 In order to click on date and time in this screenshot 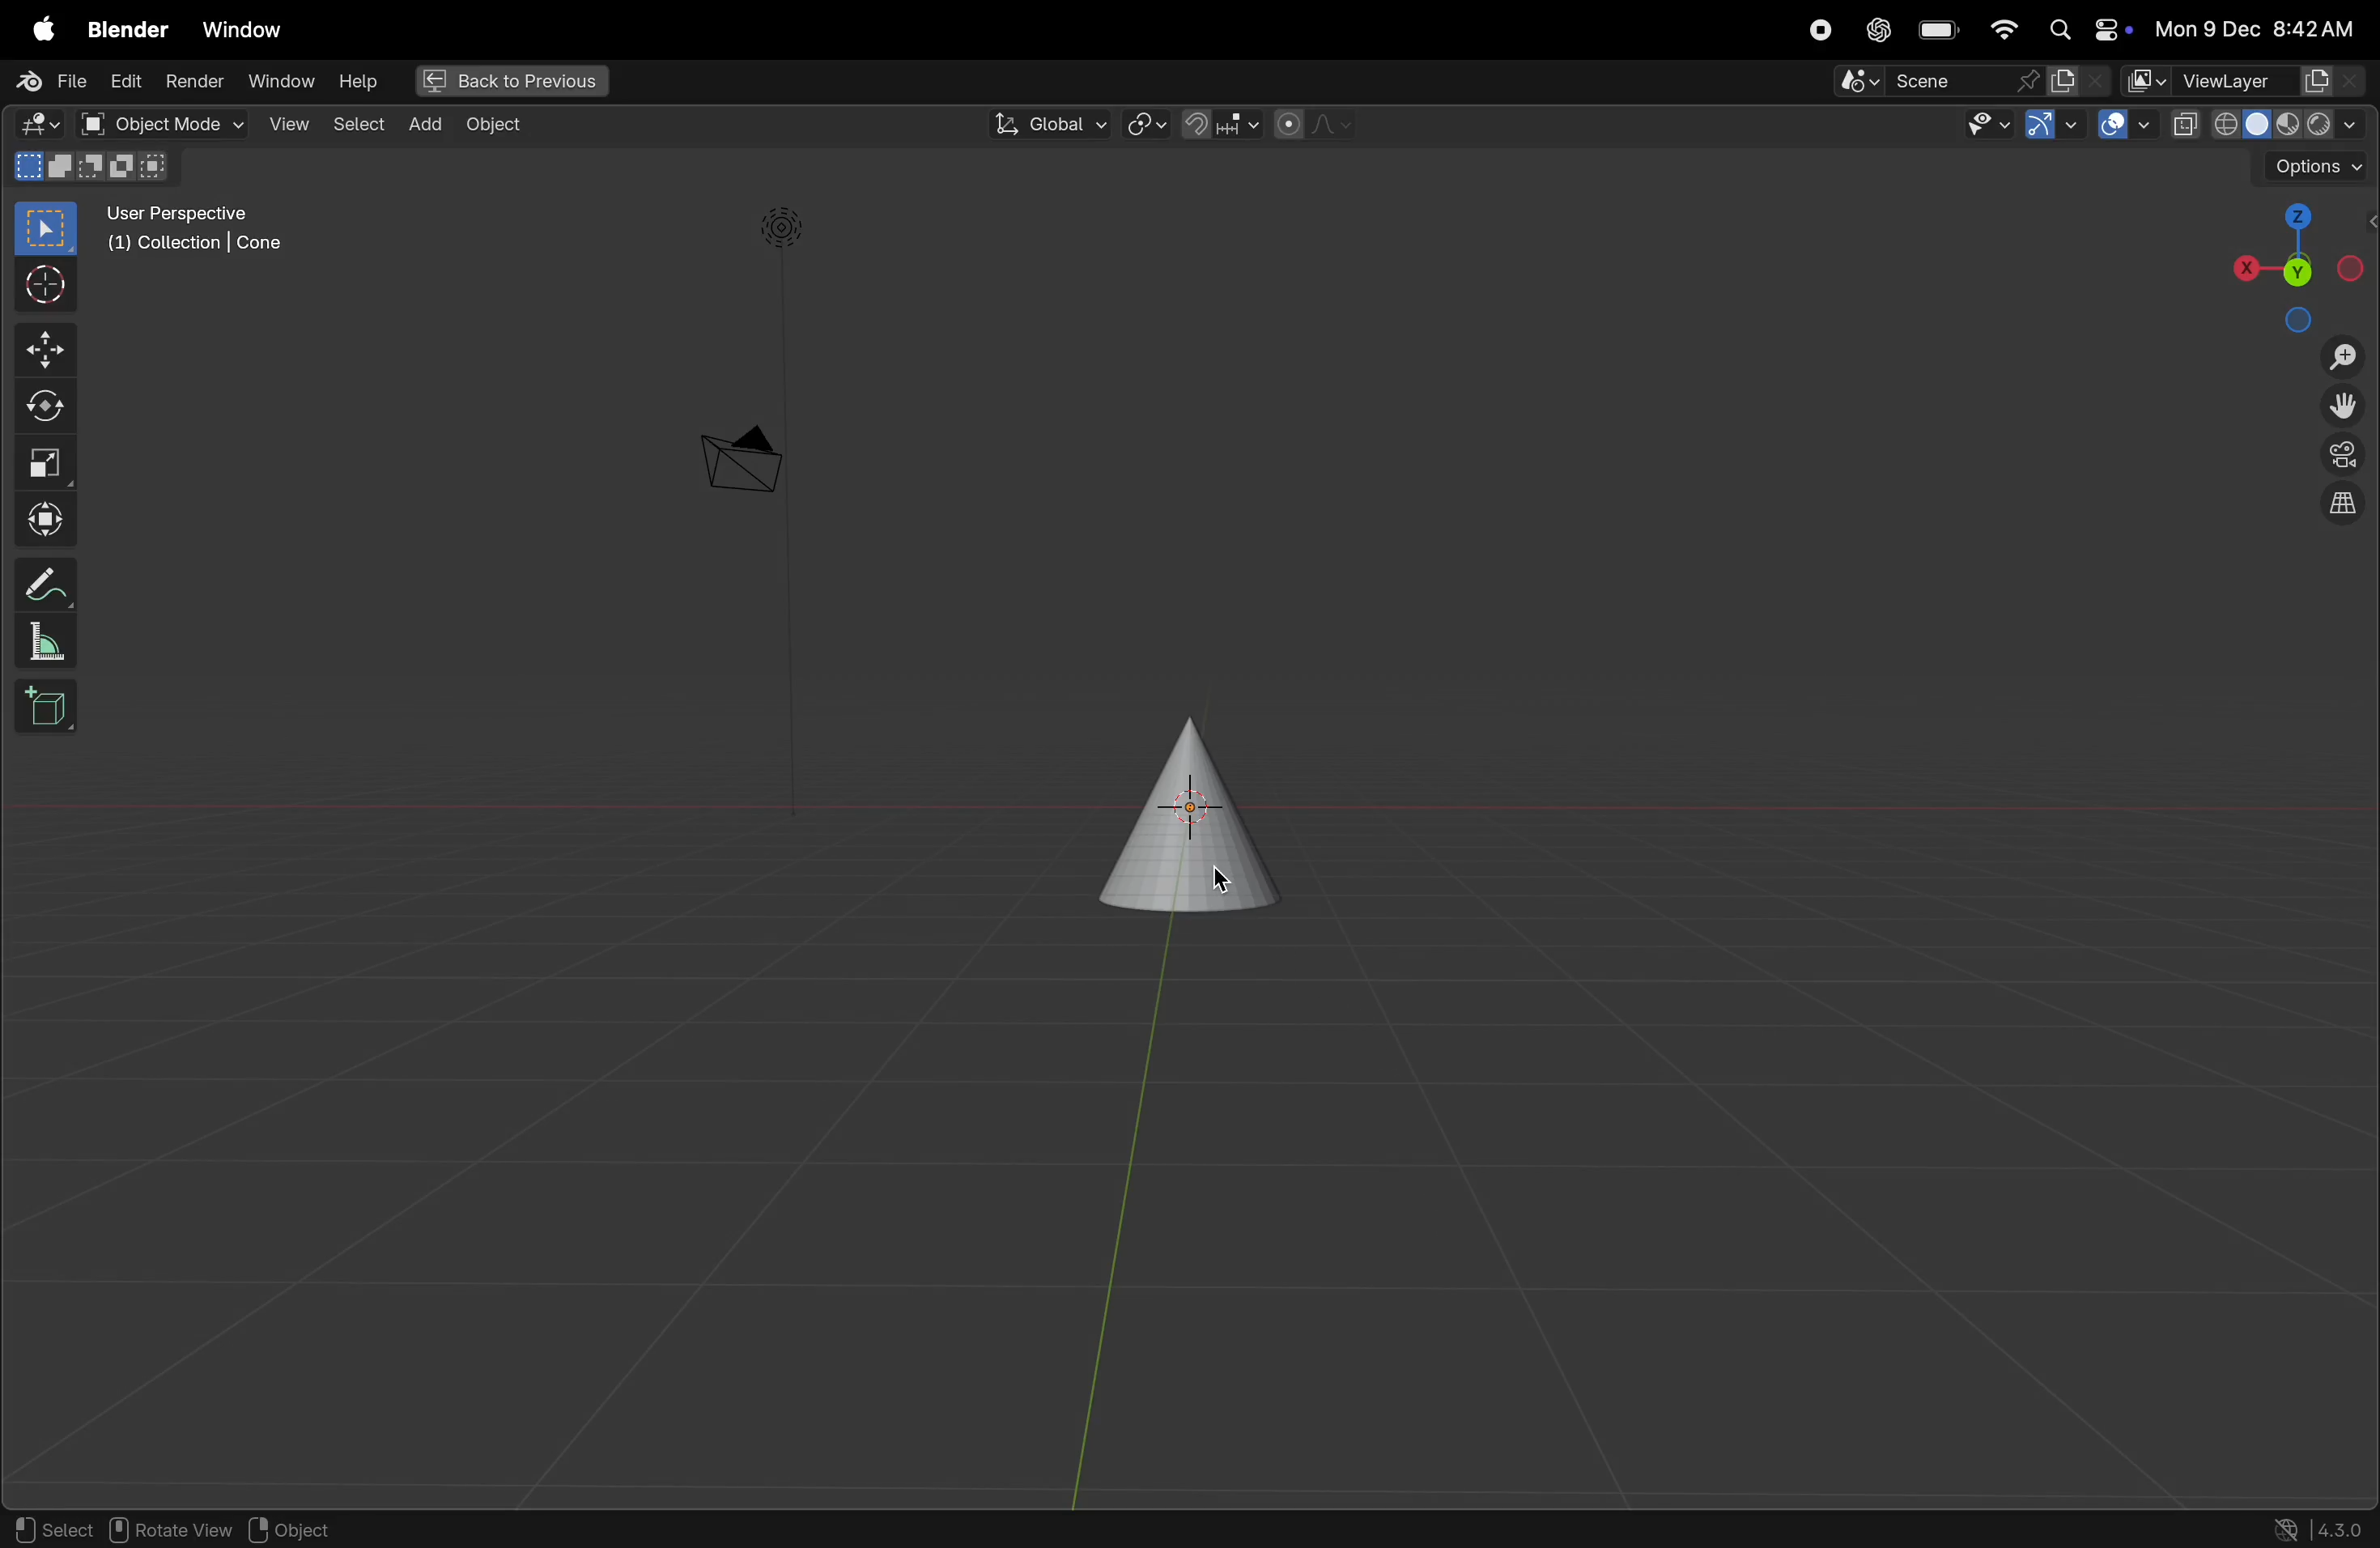, I will do `click(2254, 28)`.